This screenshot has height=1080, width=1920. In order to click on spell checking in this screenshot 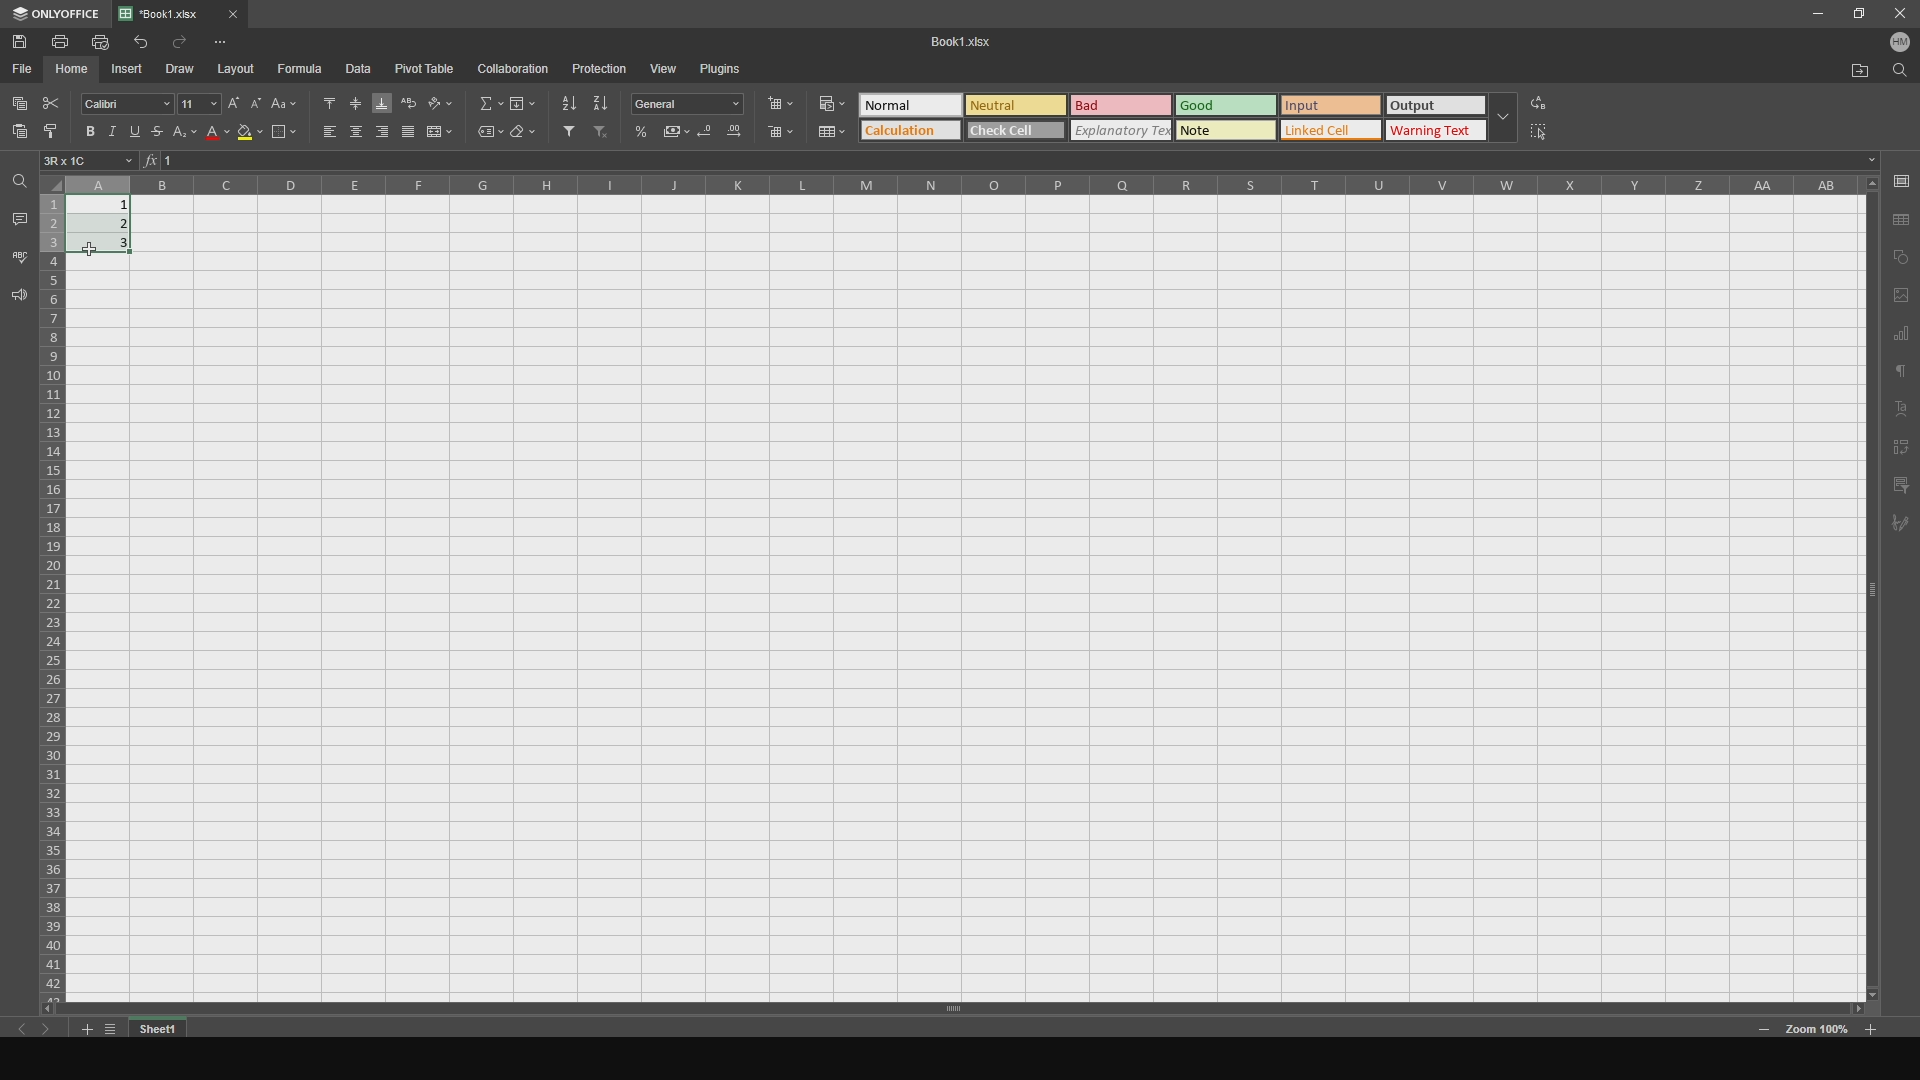, I will do `click(19, 256)`.